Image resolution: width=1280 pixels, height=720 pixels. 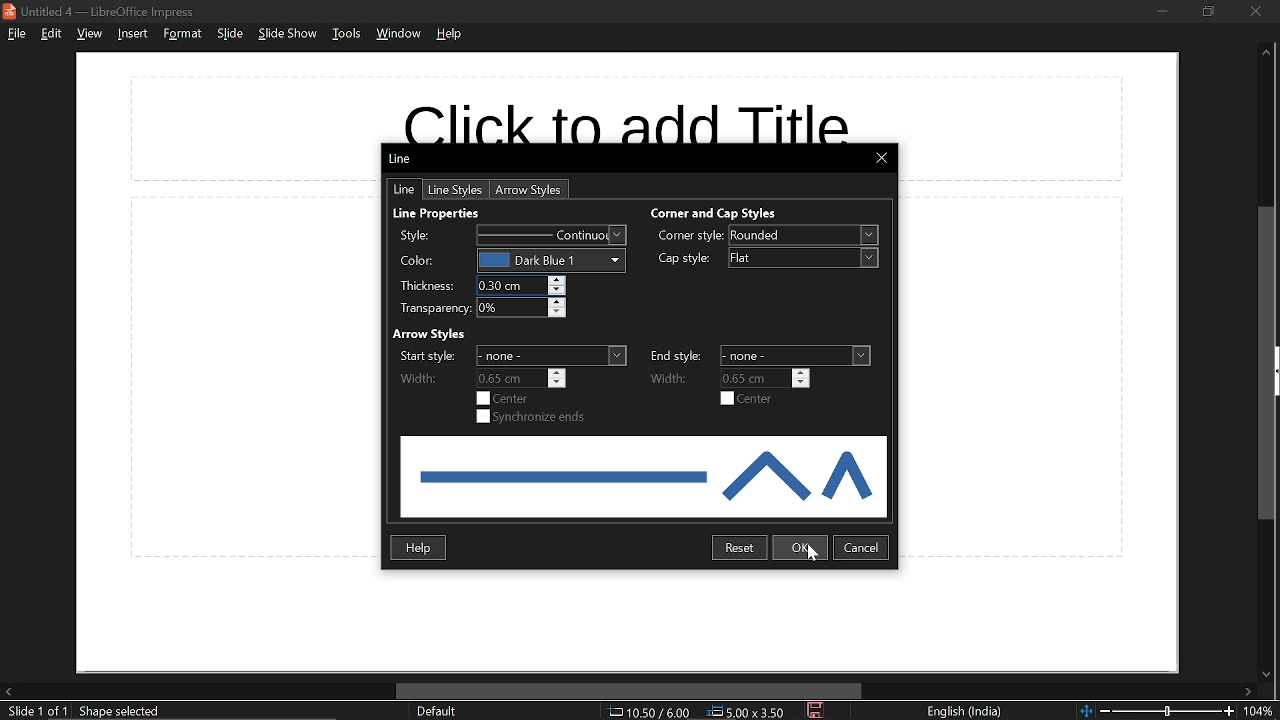 What do you see at coordinates (521, 378) in the screenshot?
I see `start width` at bounding box center [521, 378].